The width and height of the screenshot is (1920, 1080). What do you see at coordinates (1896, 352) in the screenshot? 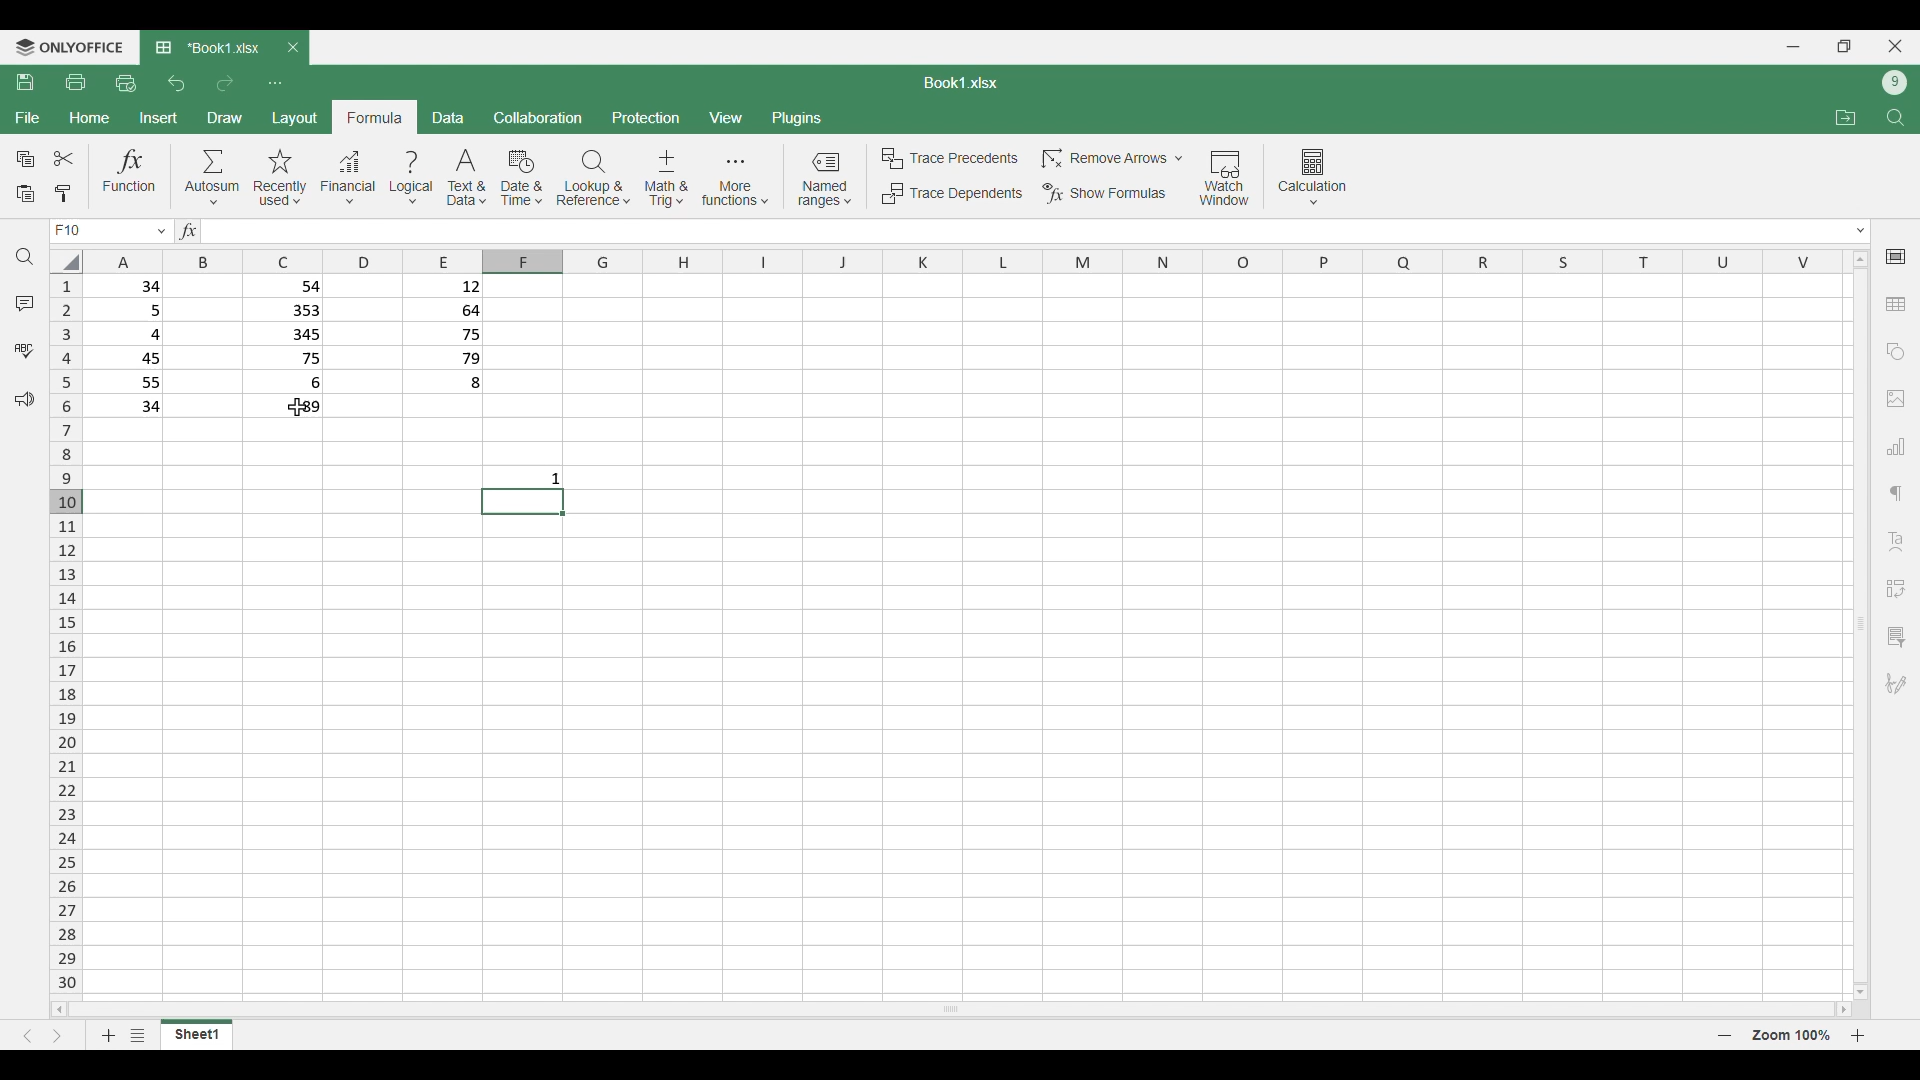
I see `Insert shapes` at bounding box center [1896, 352].